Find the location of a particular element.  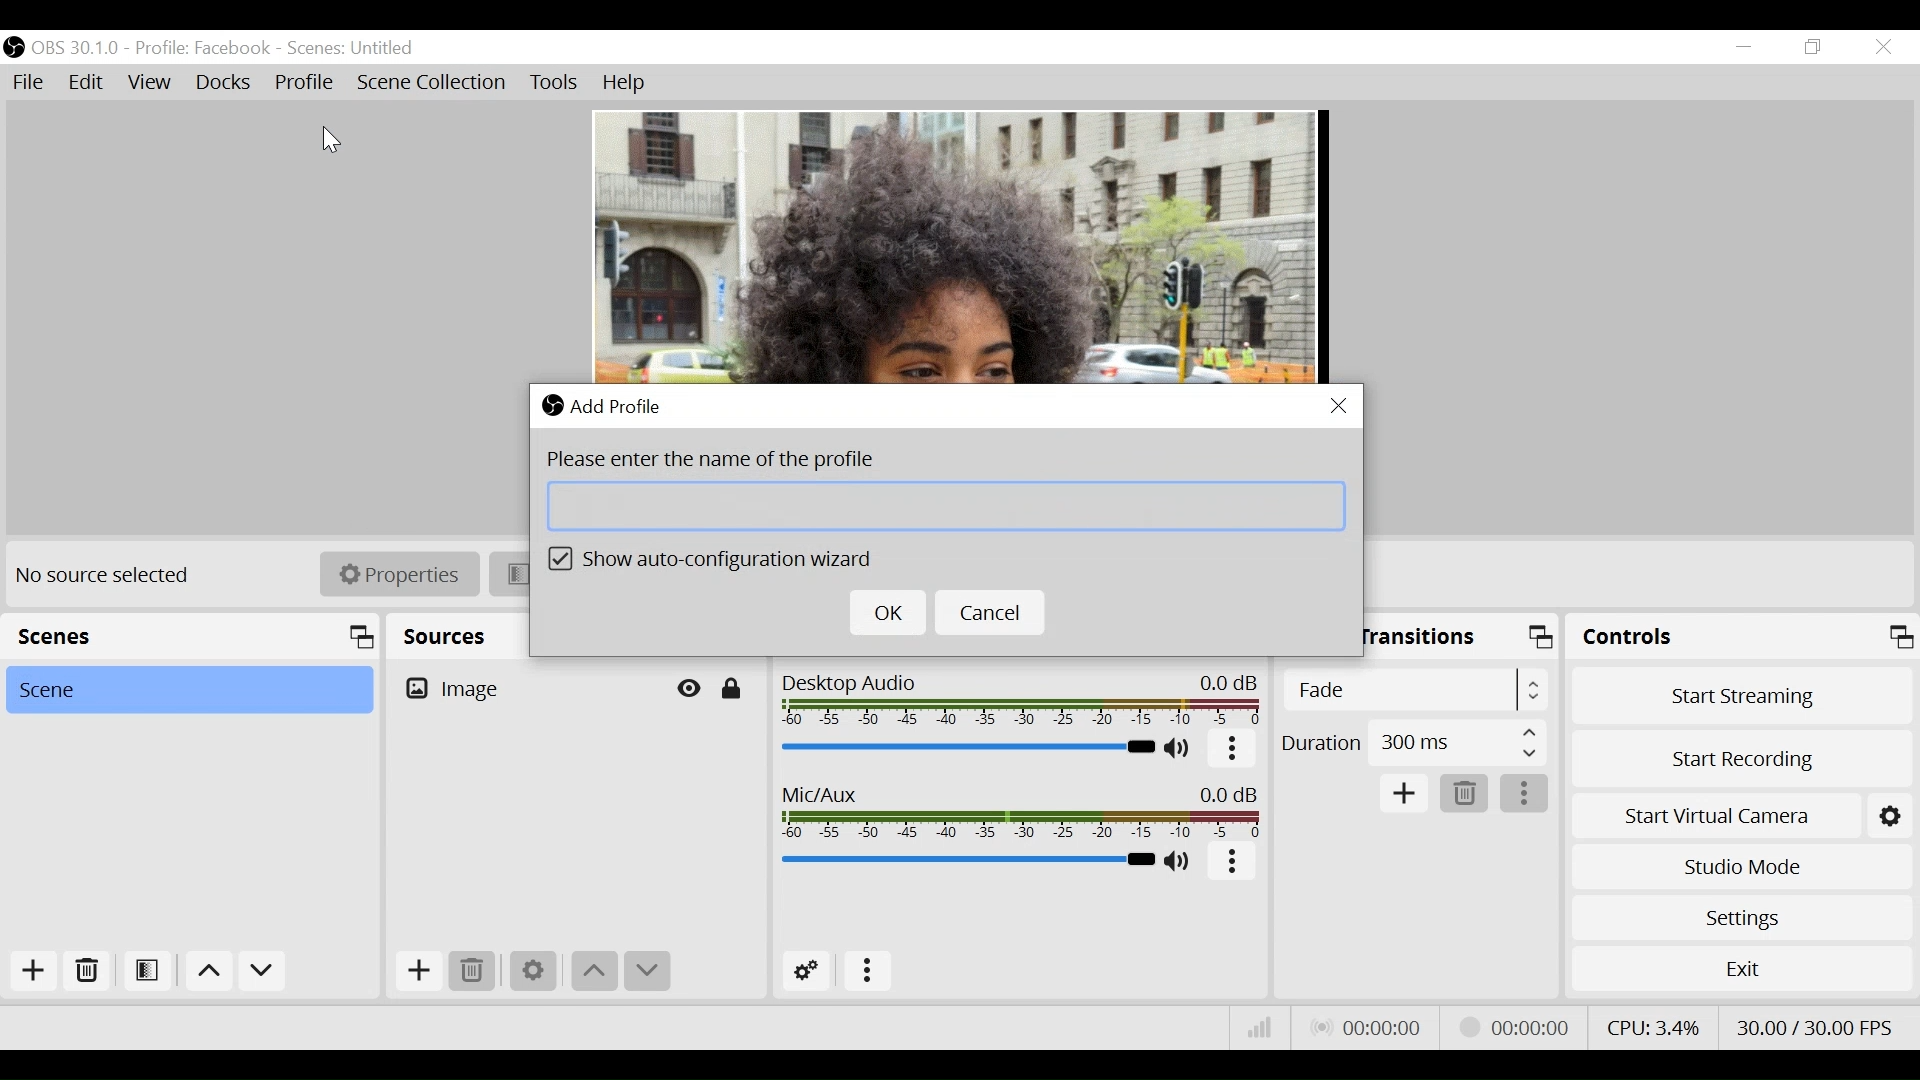

Open Scene Filter  is located at coordinates (143, 974).